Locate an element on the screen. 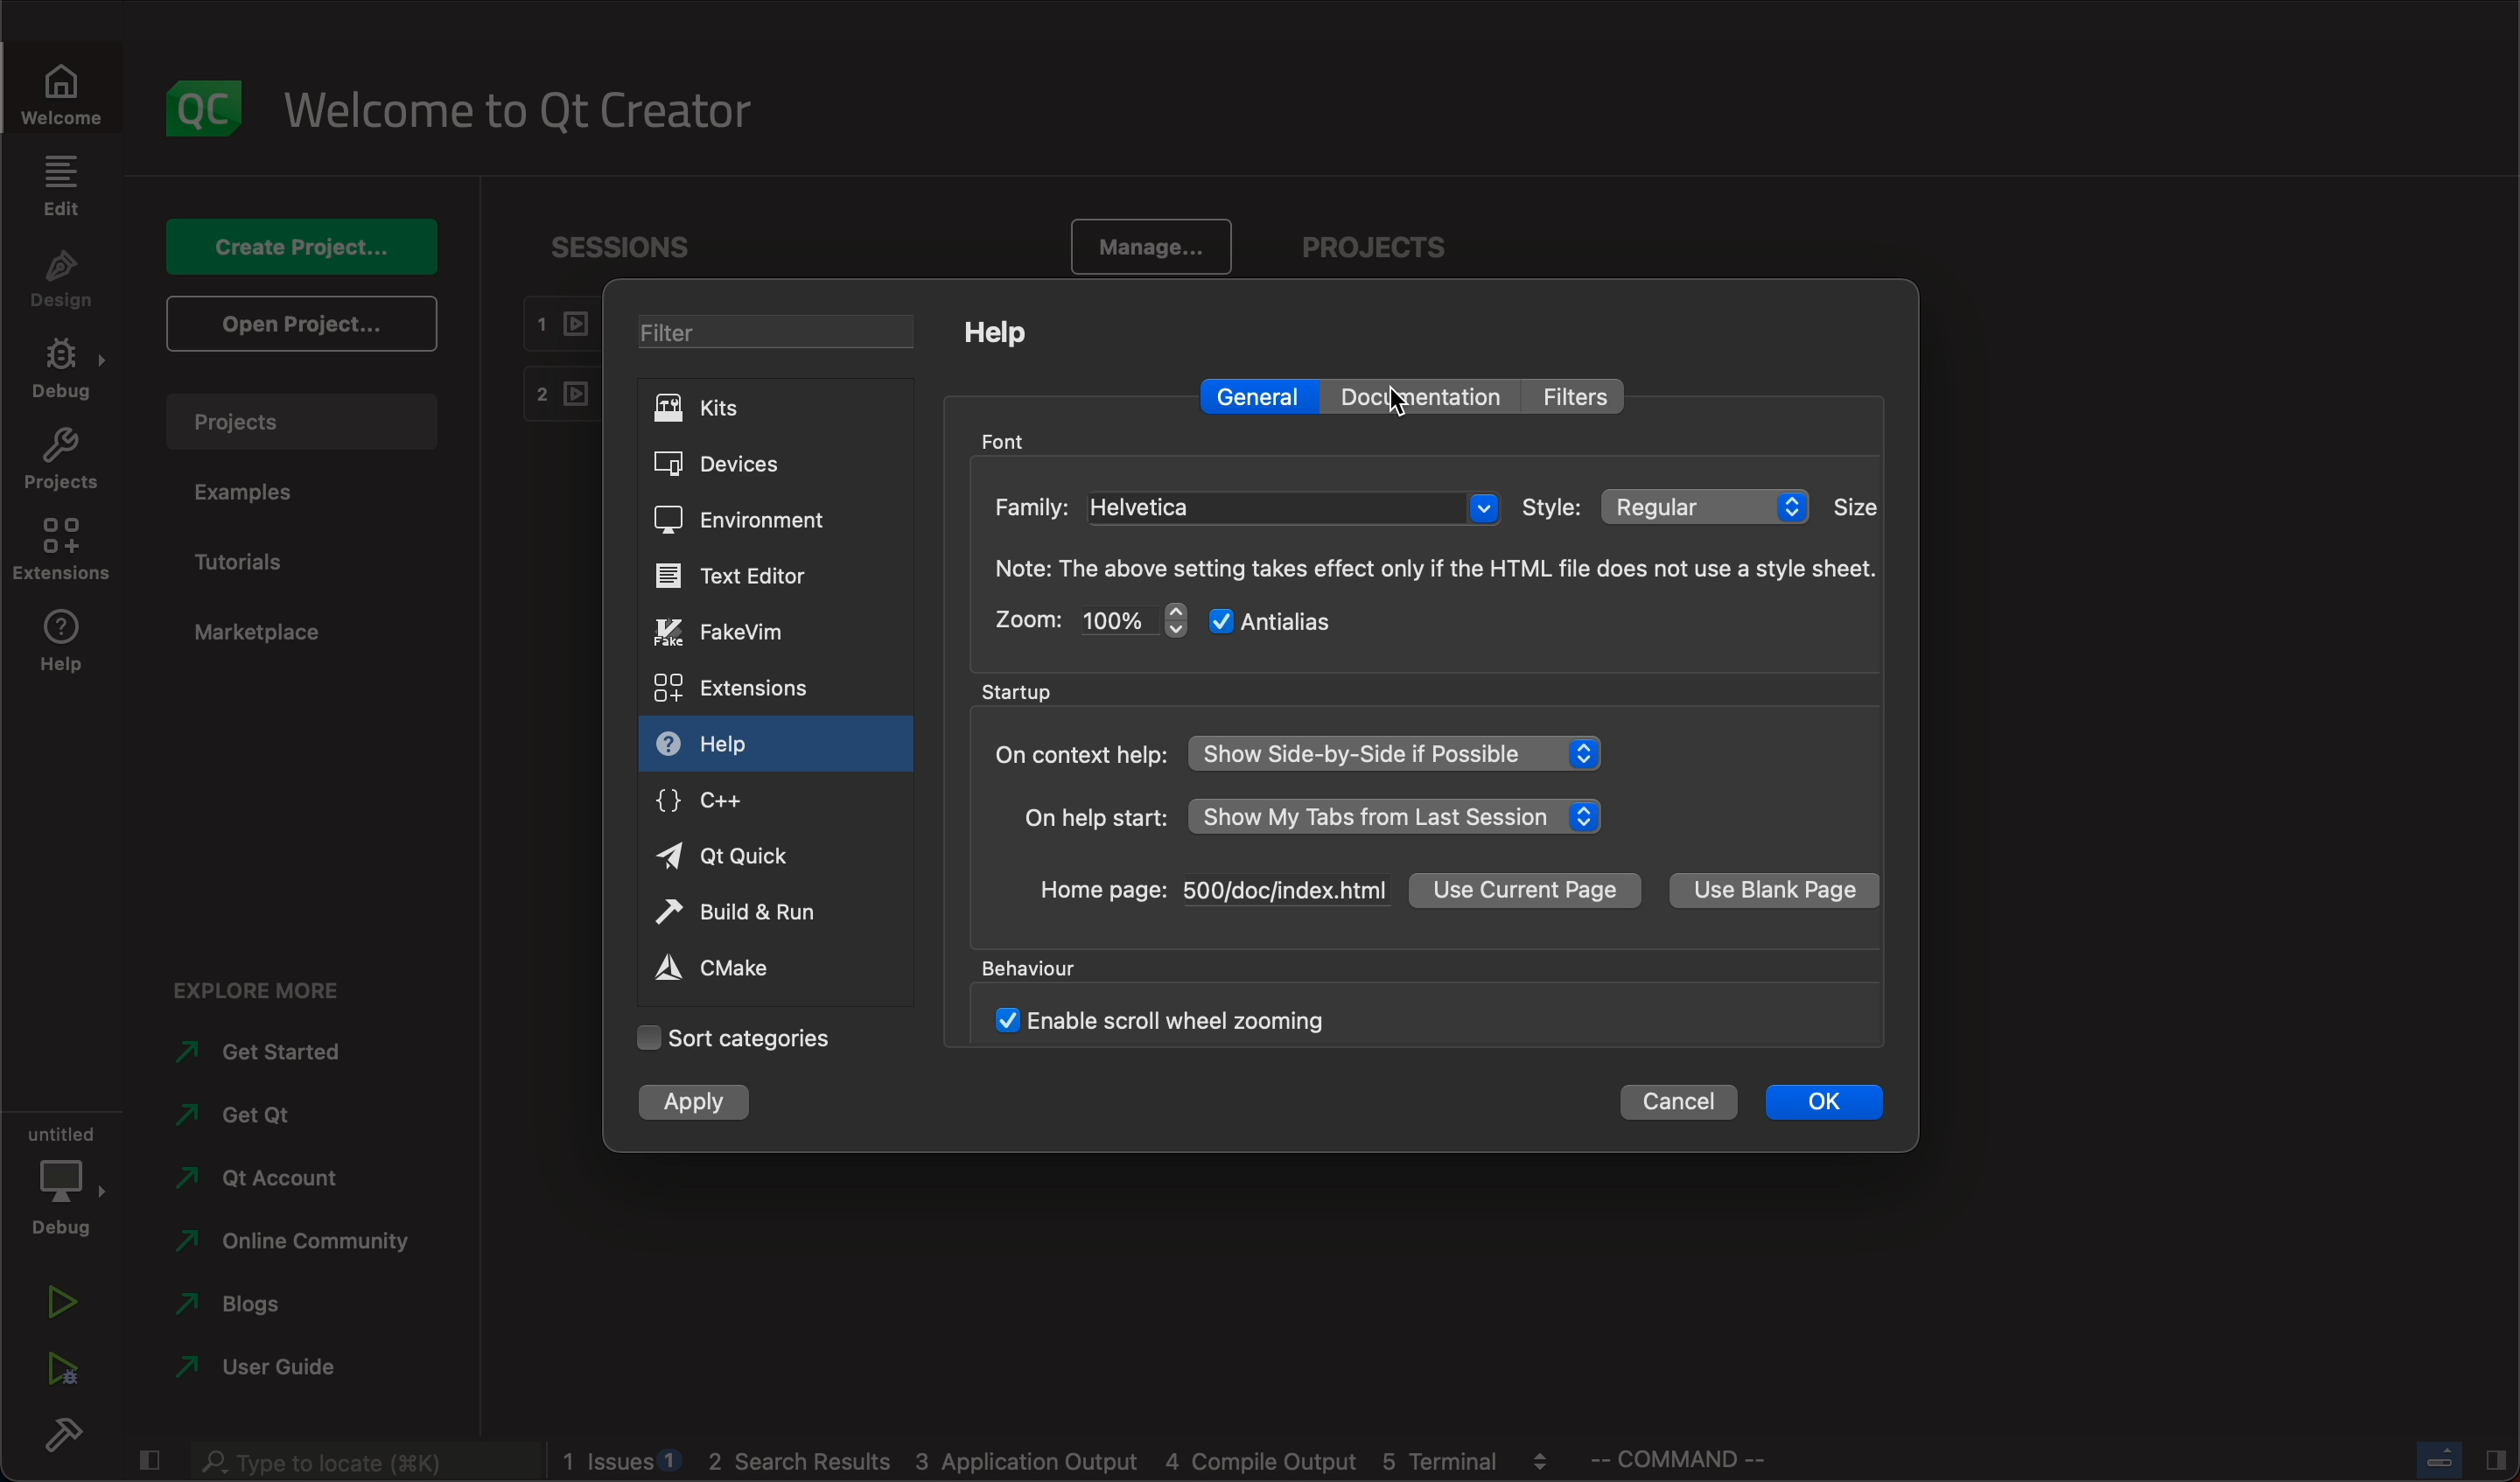  projects is located at coordinates (60, 457).